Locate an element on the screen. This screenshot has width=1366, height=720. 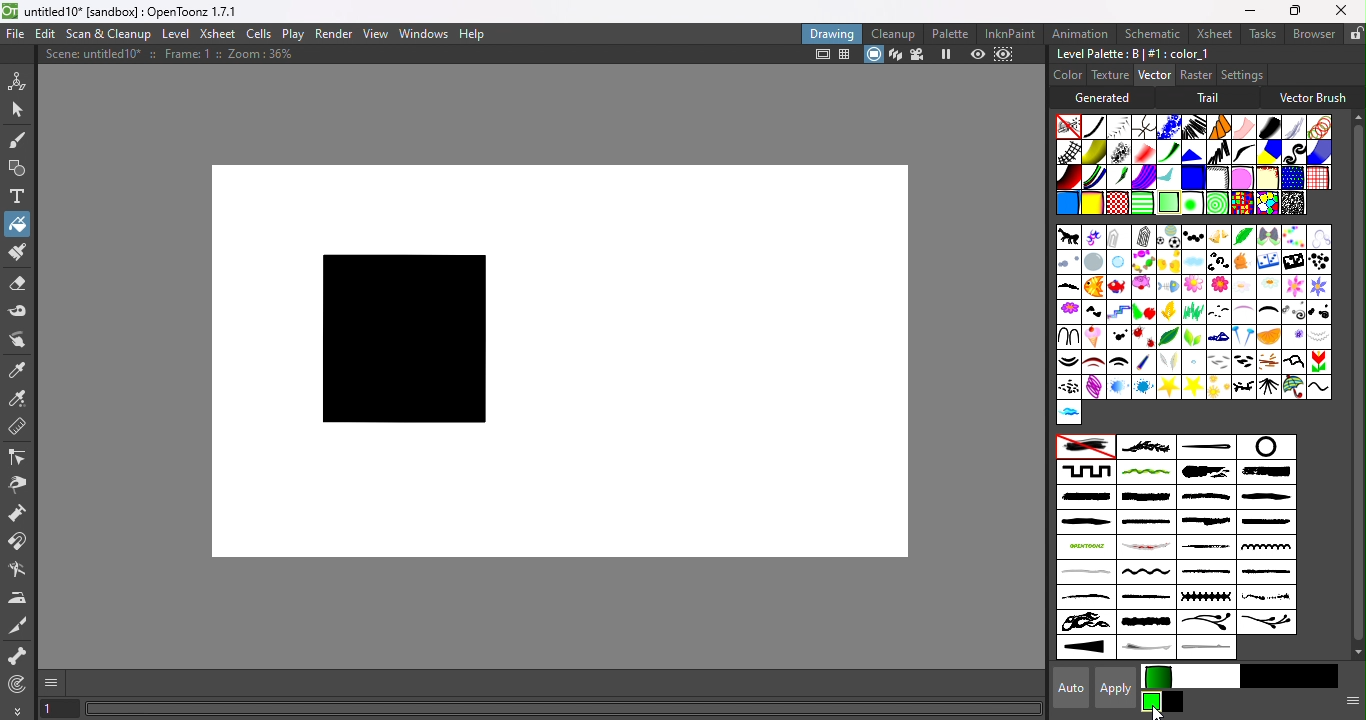
Wave is located at coordinates (1319, 387).